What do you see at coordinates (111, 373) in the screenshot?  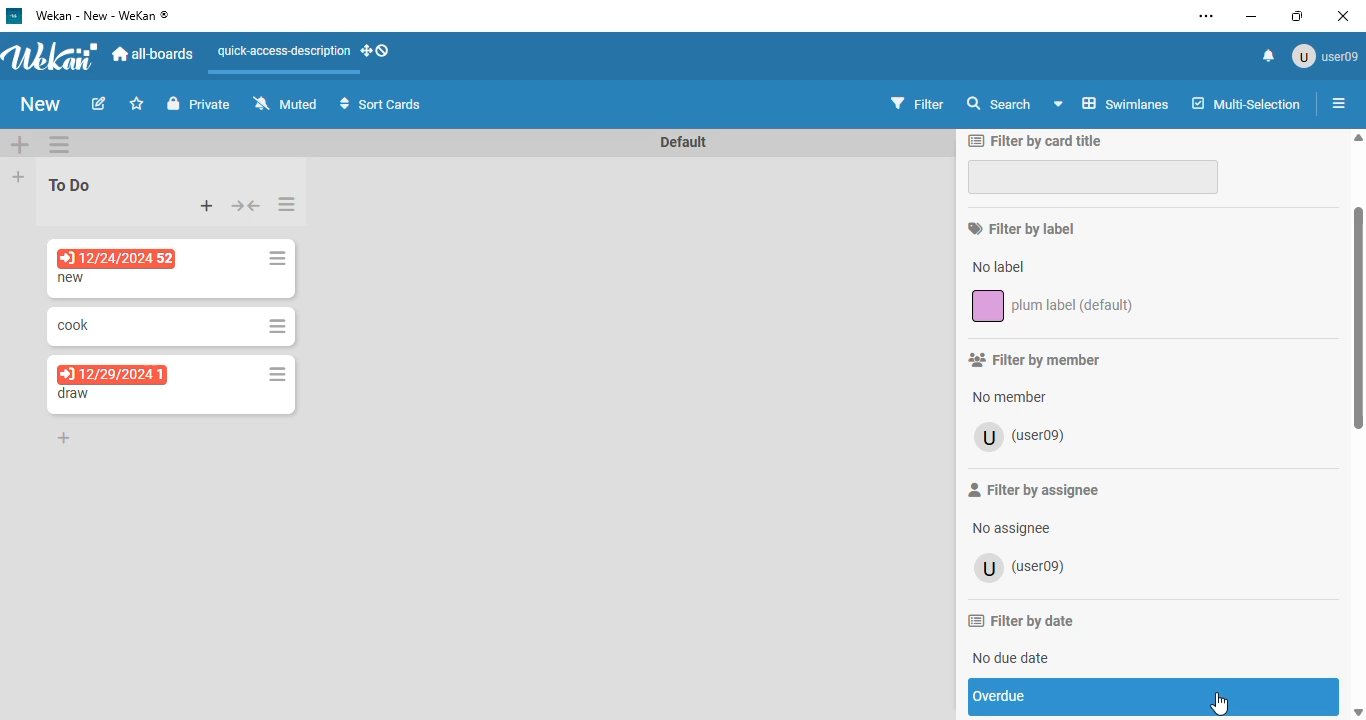 I see `12/29/2024 1` at bounding box center [111, 373].